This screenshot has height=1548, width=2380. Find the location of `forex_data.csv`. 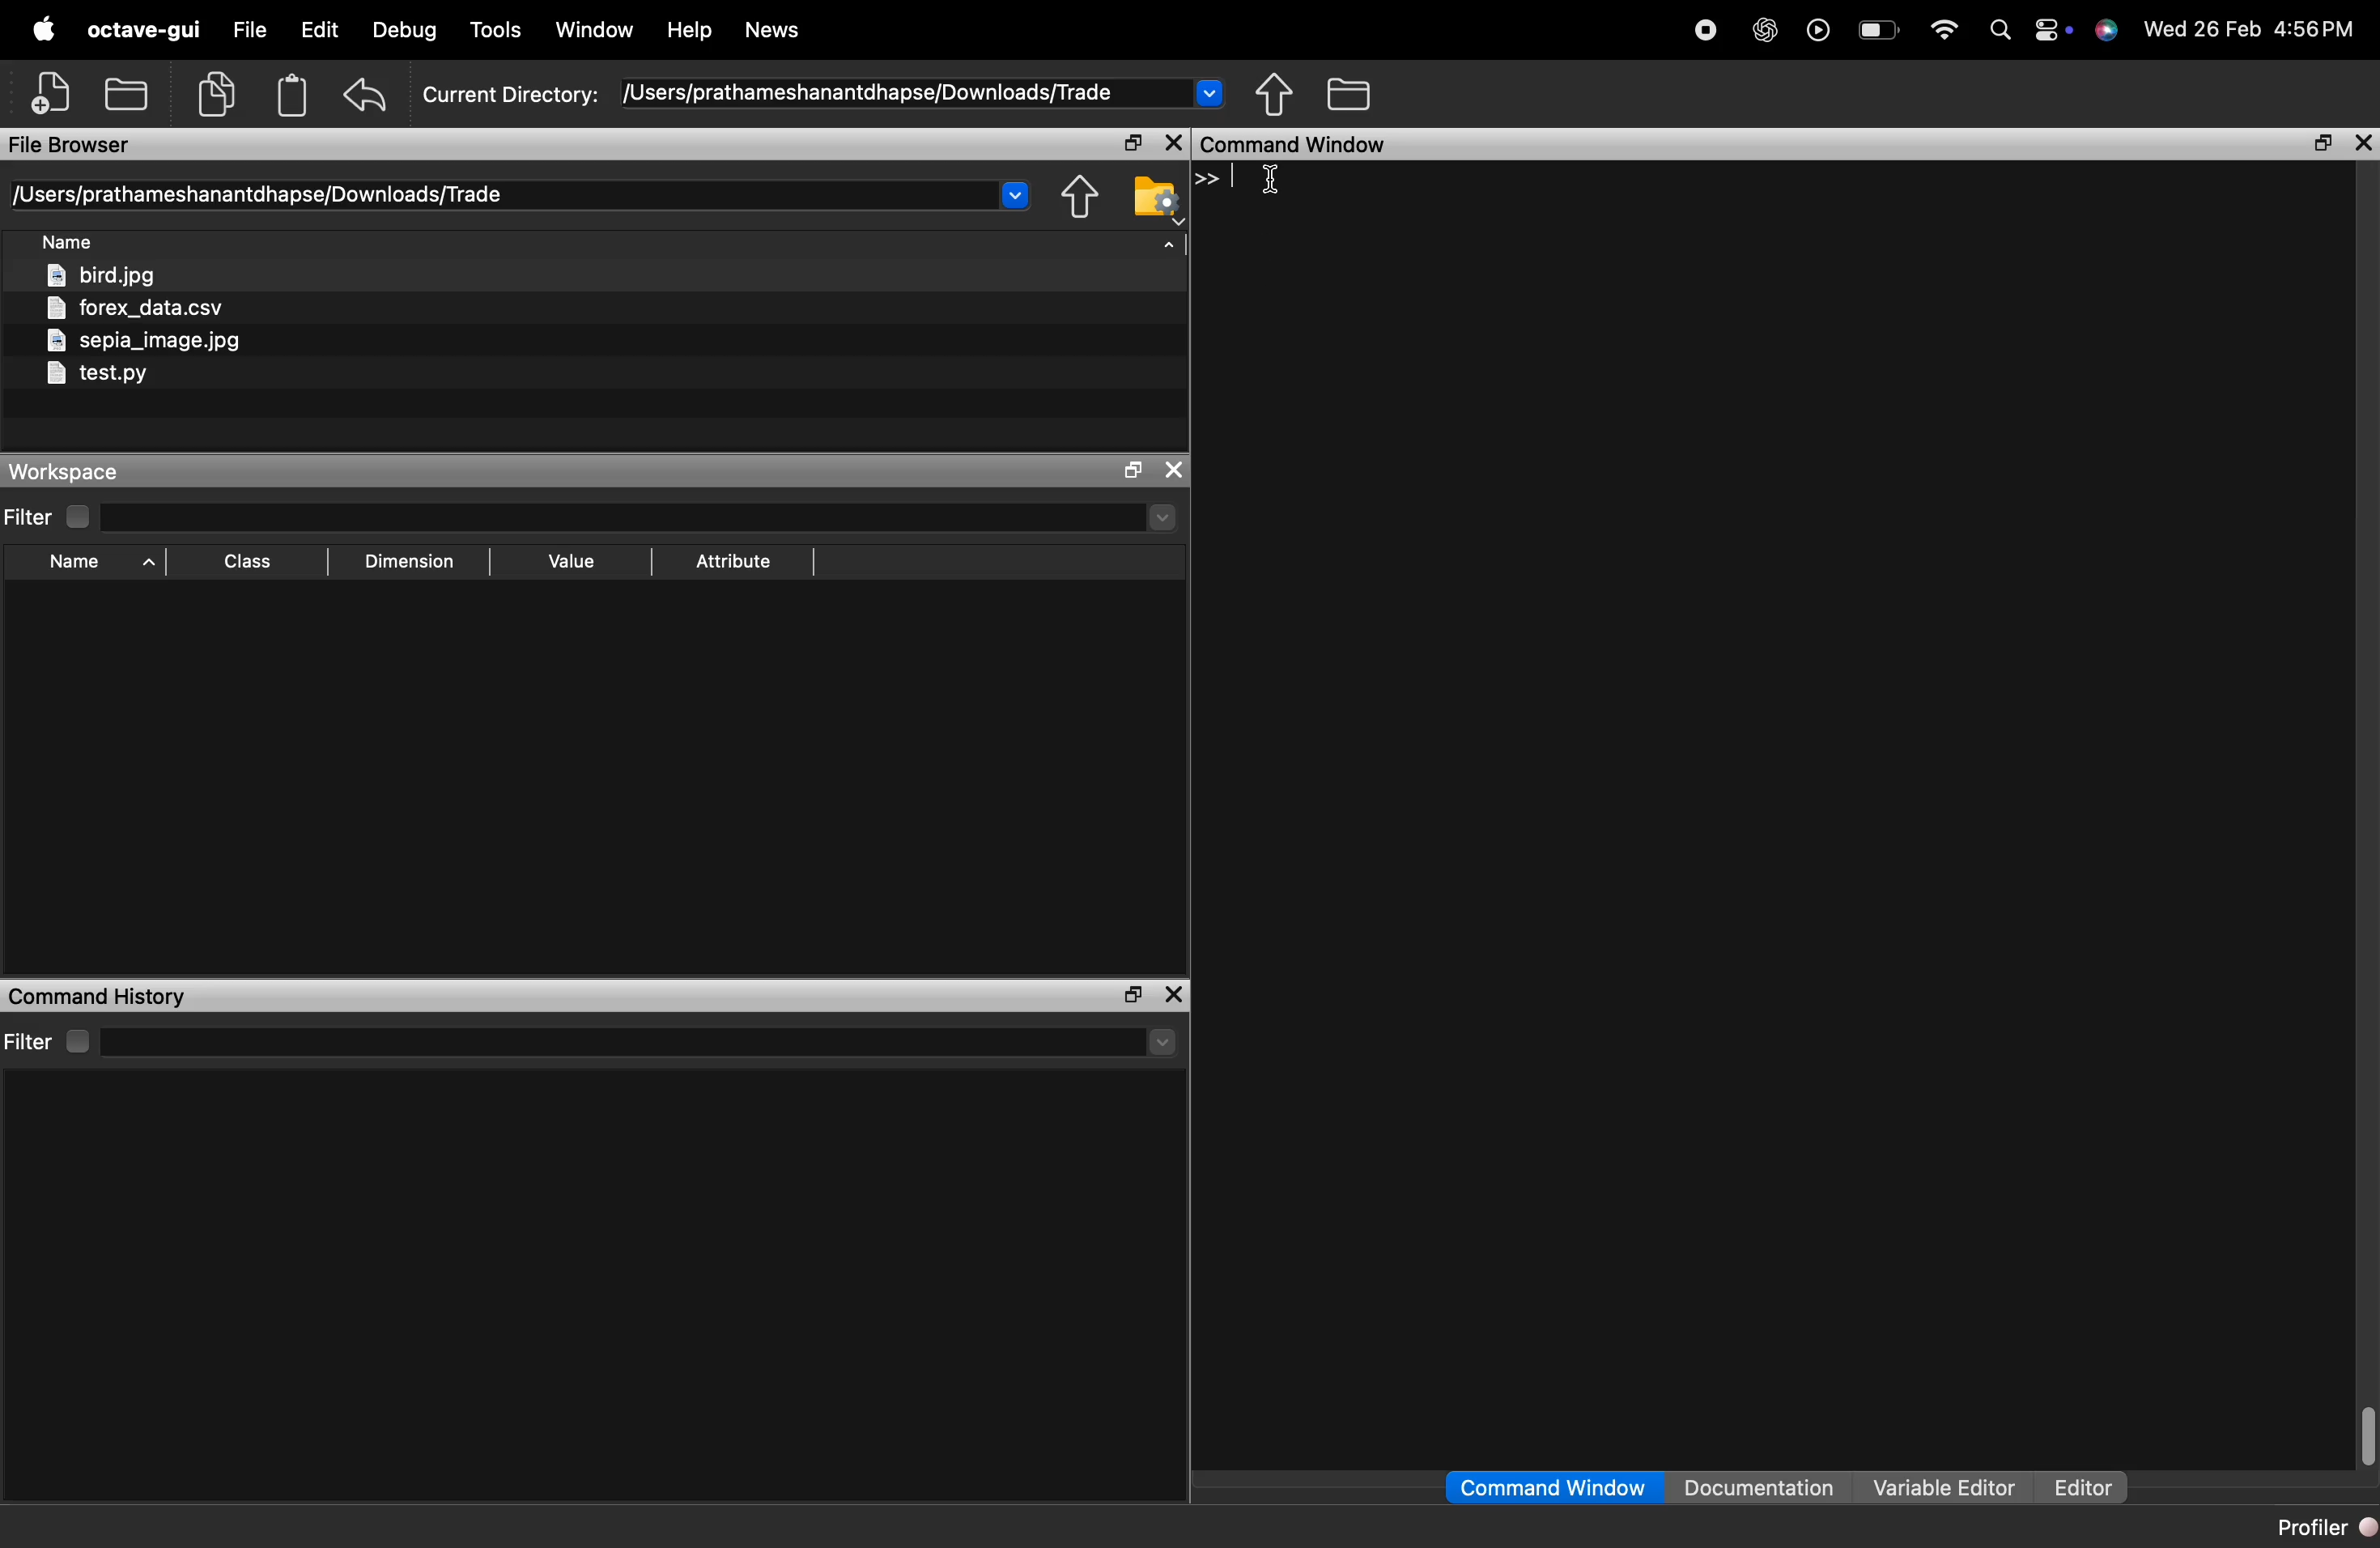

forex_data.csv is located at coordinates (137, 308).